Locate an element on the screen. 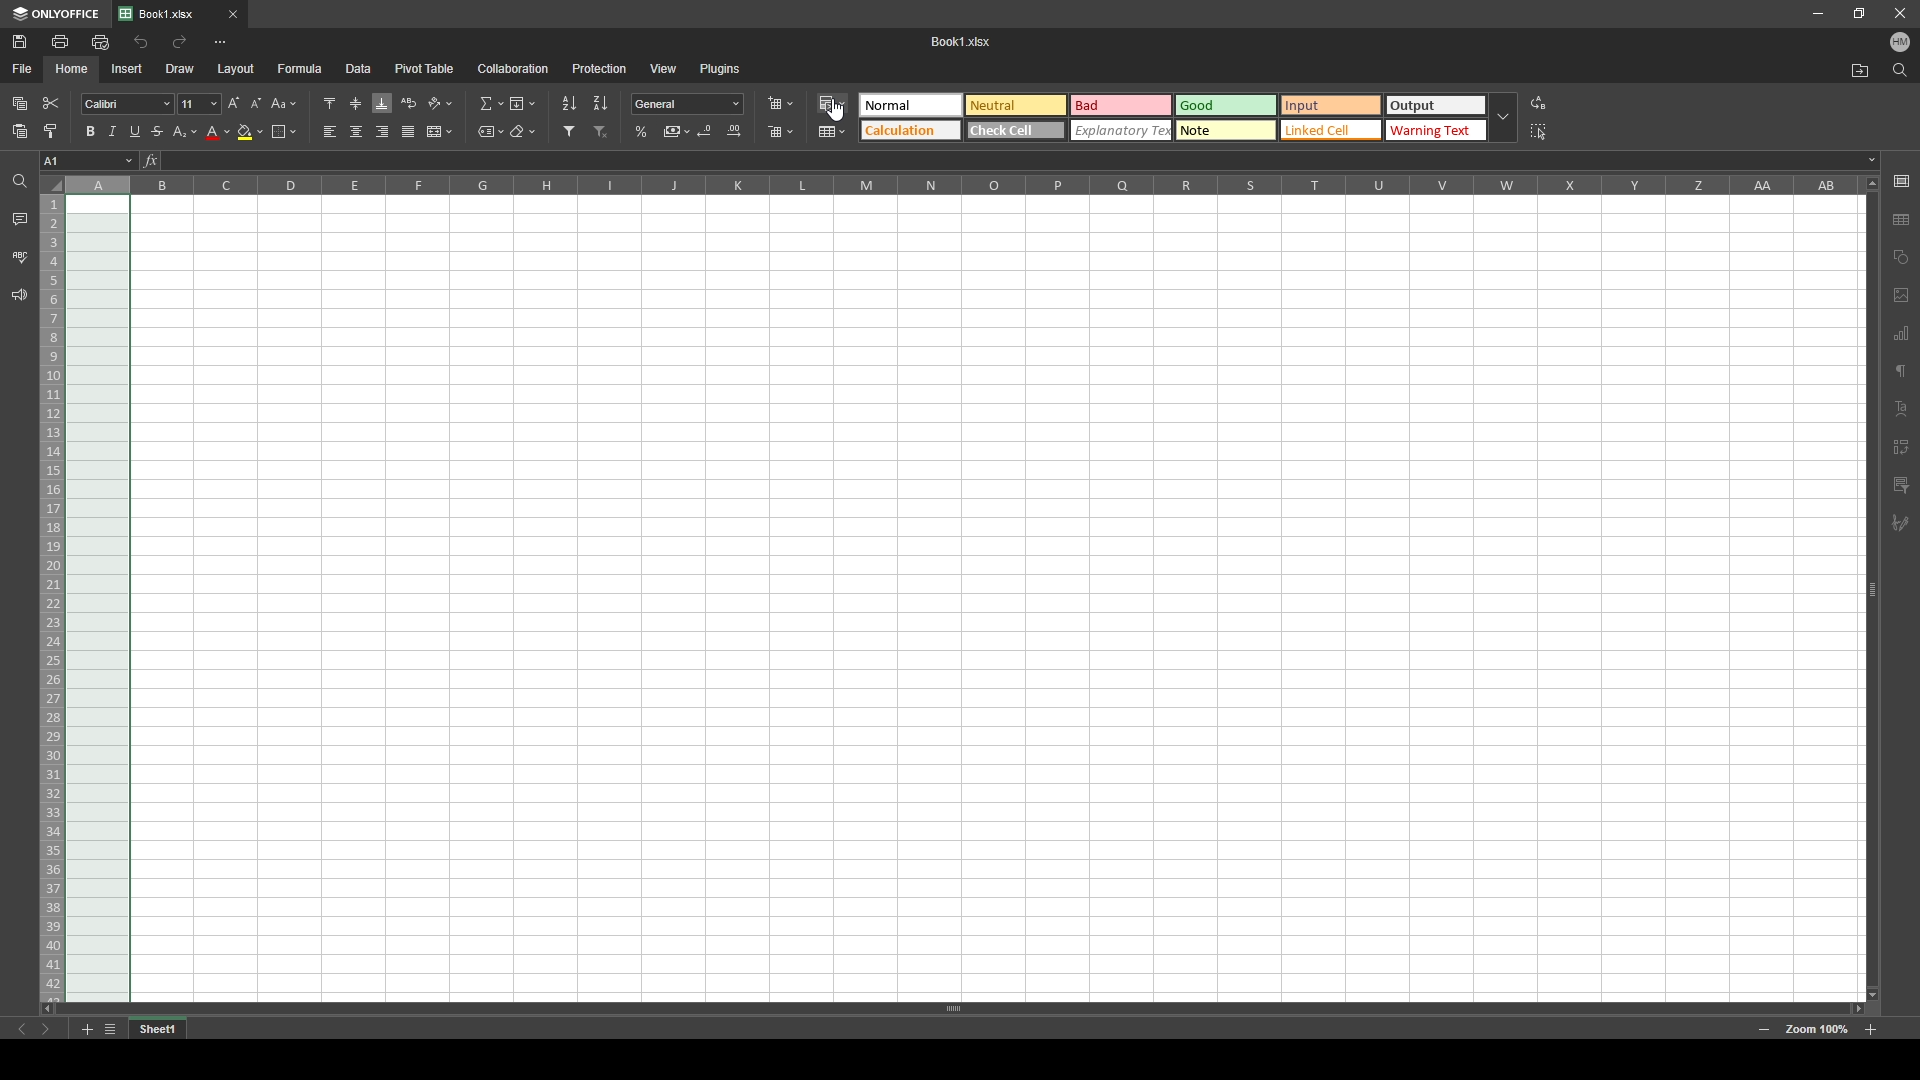 The height and width of the screenshot is (1080, 1920). close tab is located at coordinates (233, 14).